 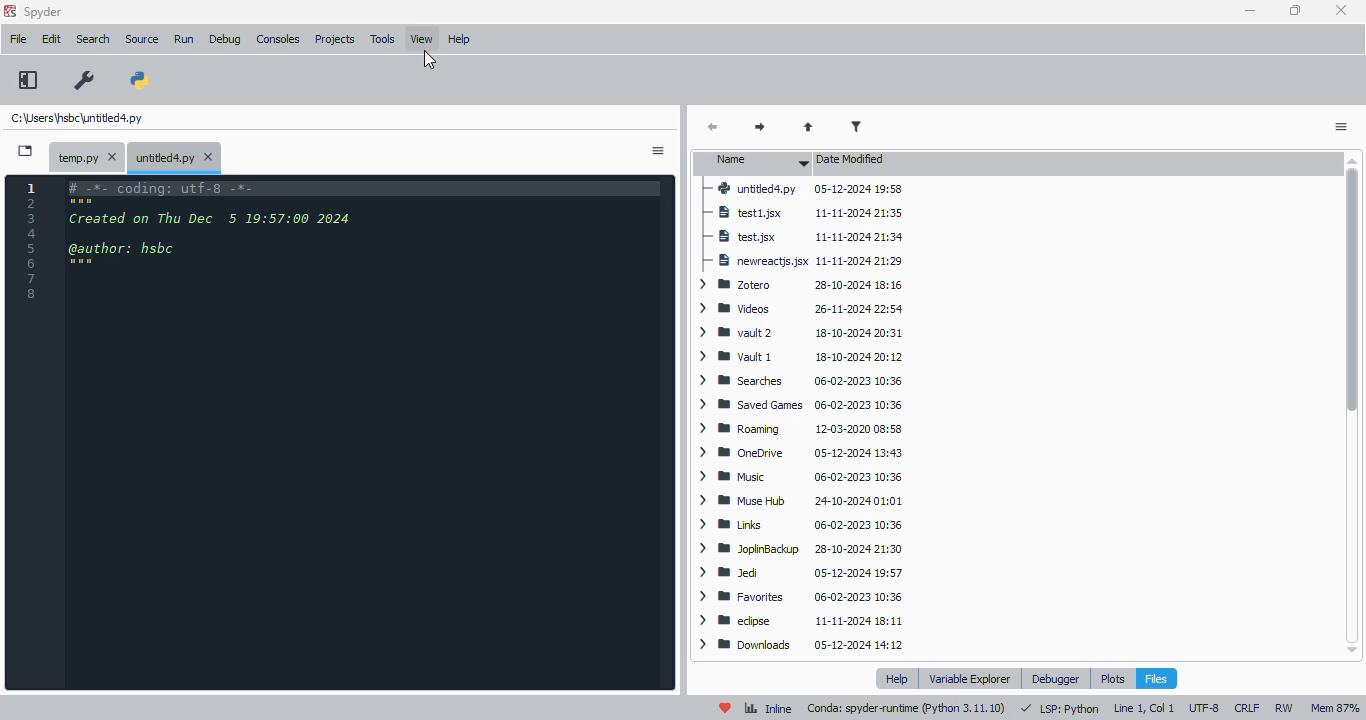 I want to click on files, so click(x=1156, y=678).